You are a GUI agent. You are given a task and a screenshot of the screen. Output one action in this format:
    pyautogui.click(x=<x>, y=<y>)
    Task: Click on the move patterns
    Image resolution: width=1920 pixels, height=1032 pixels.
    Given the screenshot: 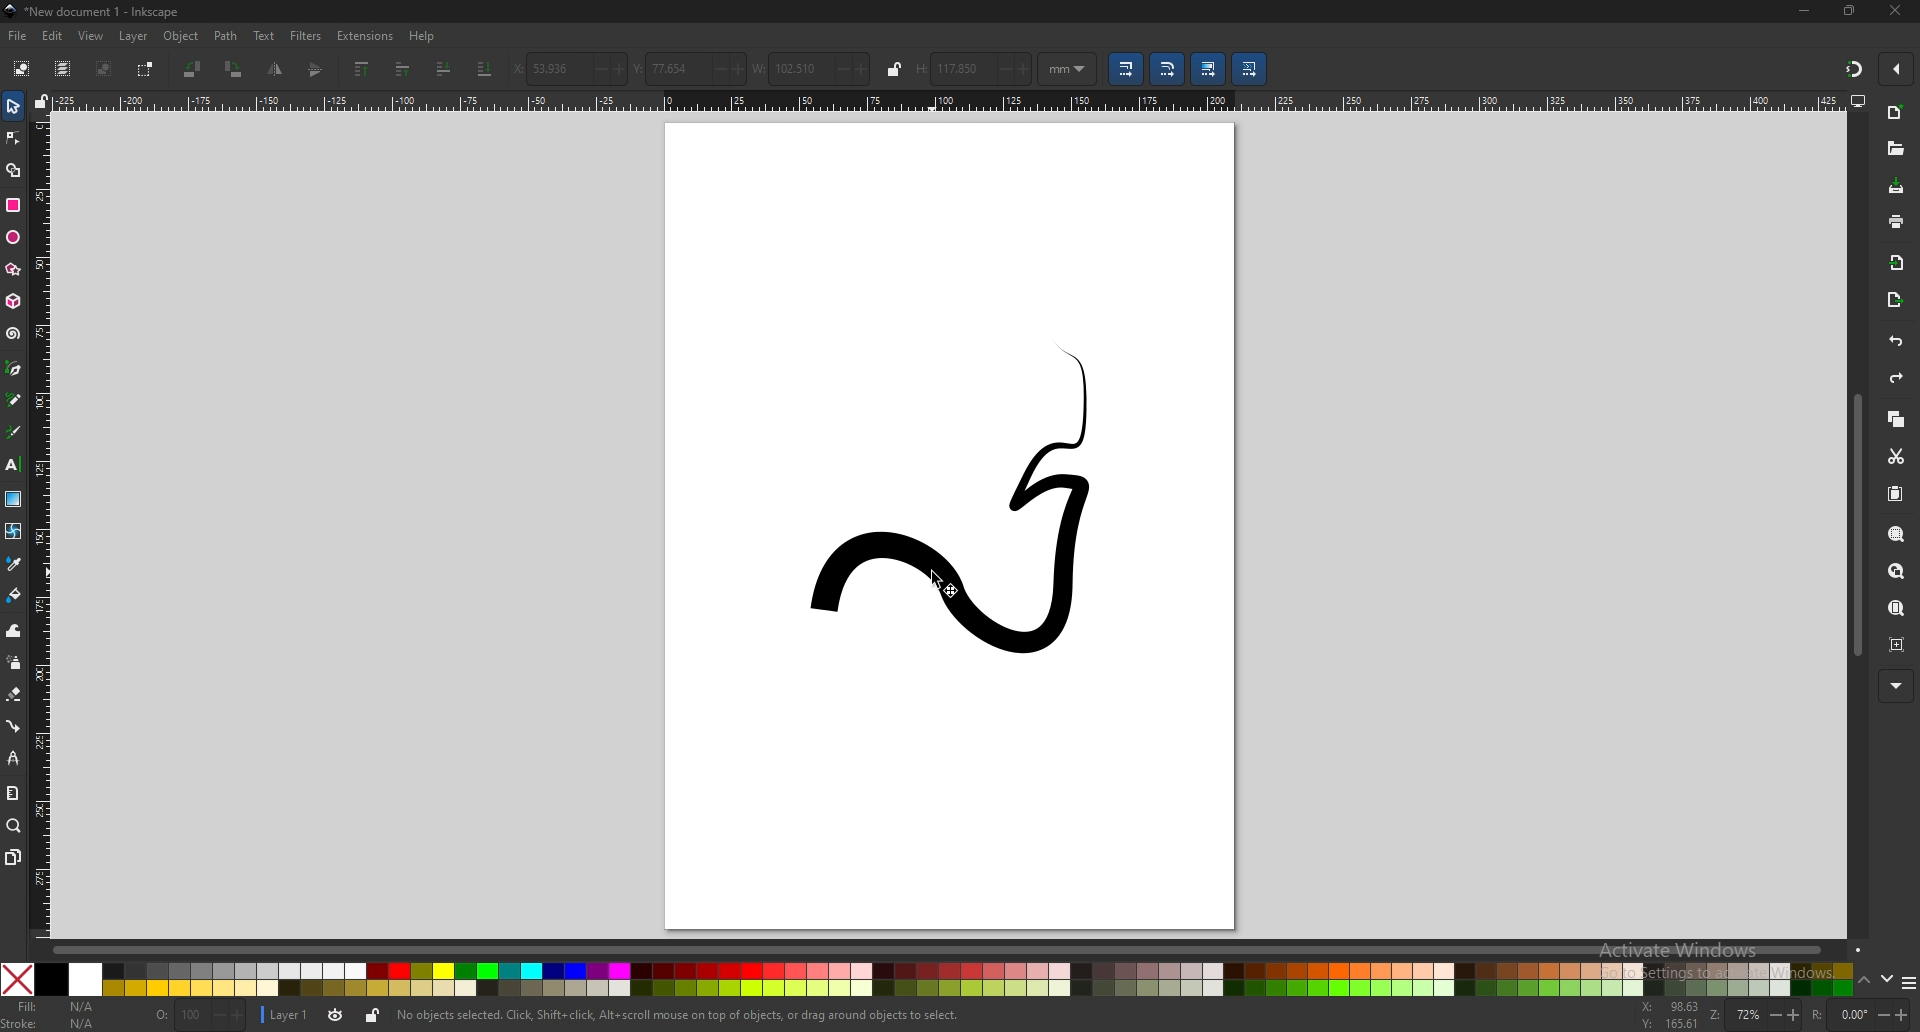 What is the action you would take?
    pyautogui.click(x=1249, y=69)
    